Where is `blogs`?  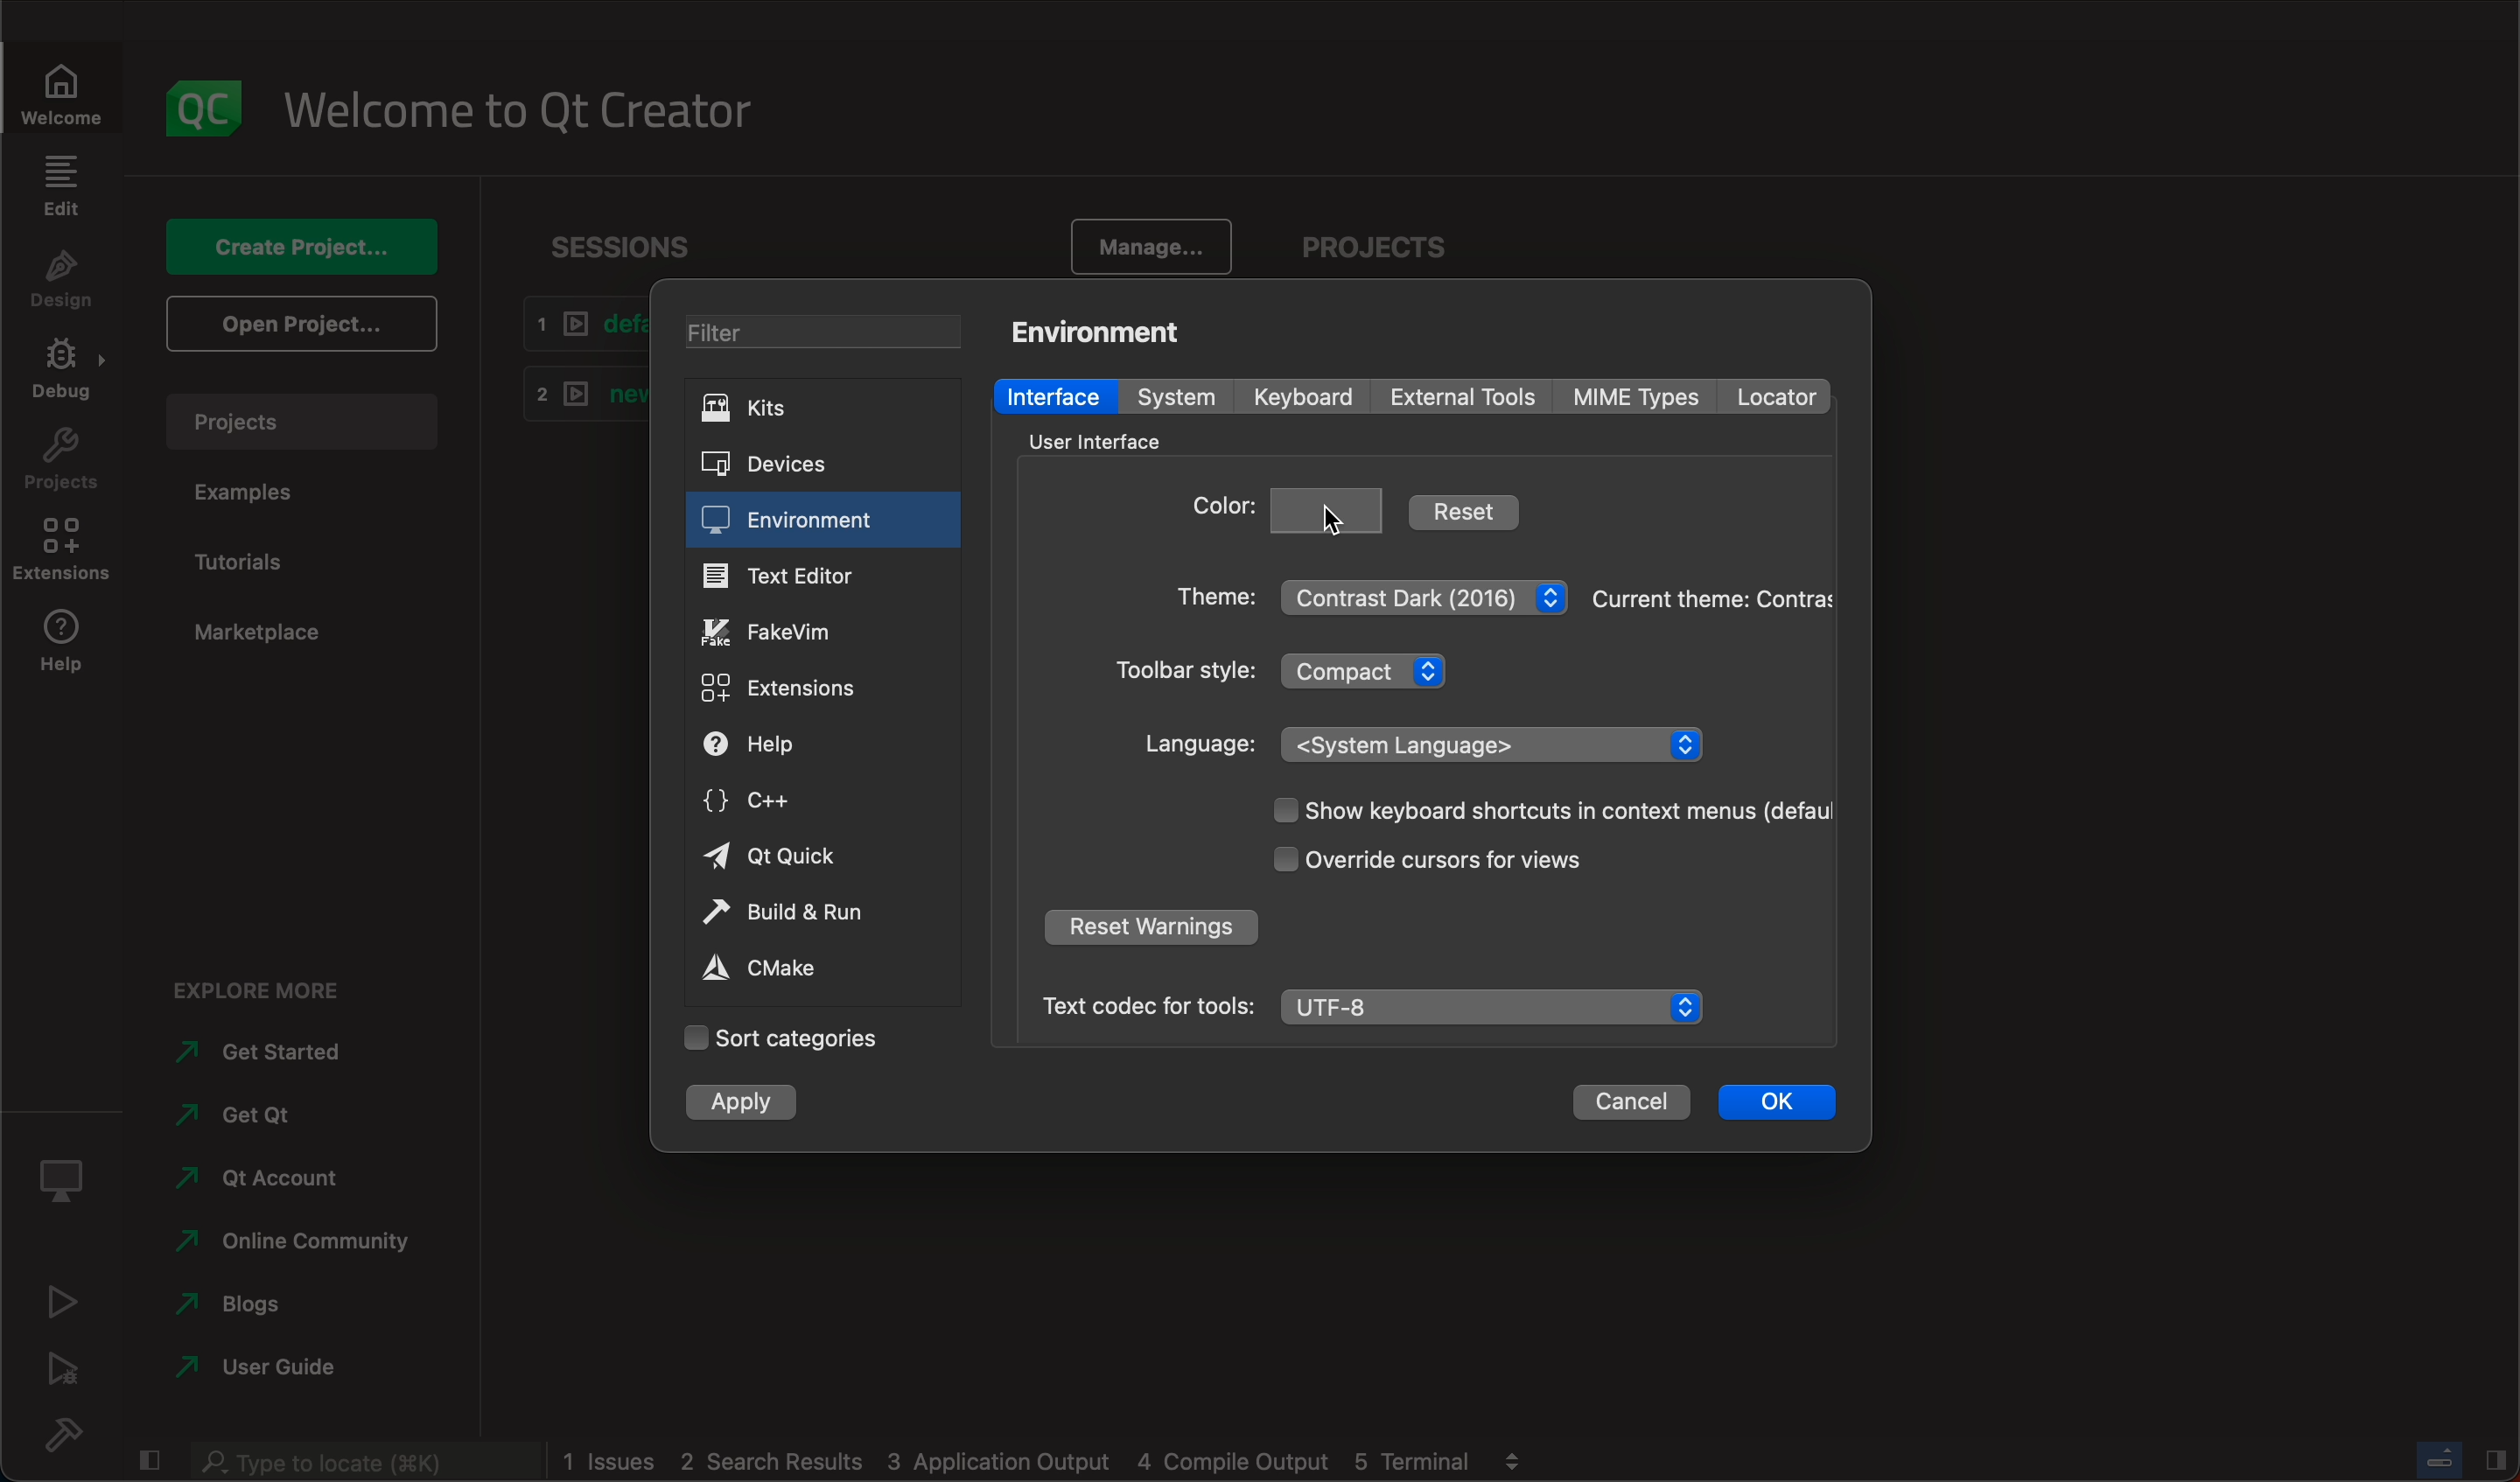
blogs is located at coordinates (238, 1300).